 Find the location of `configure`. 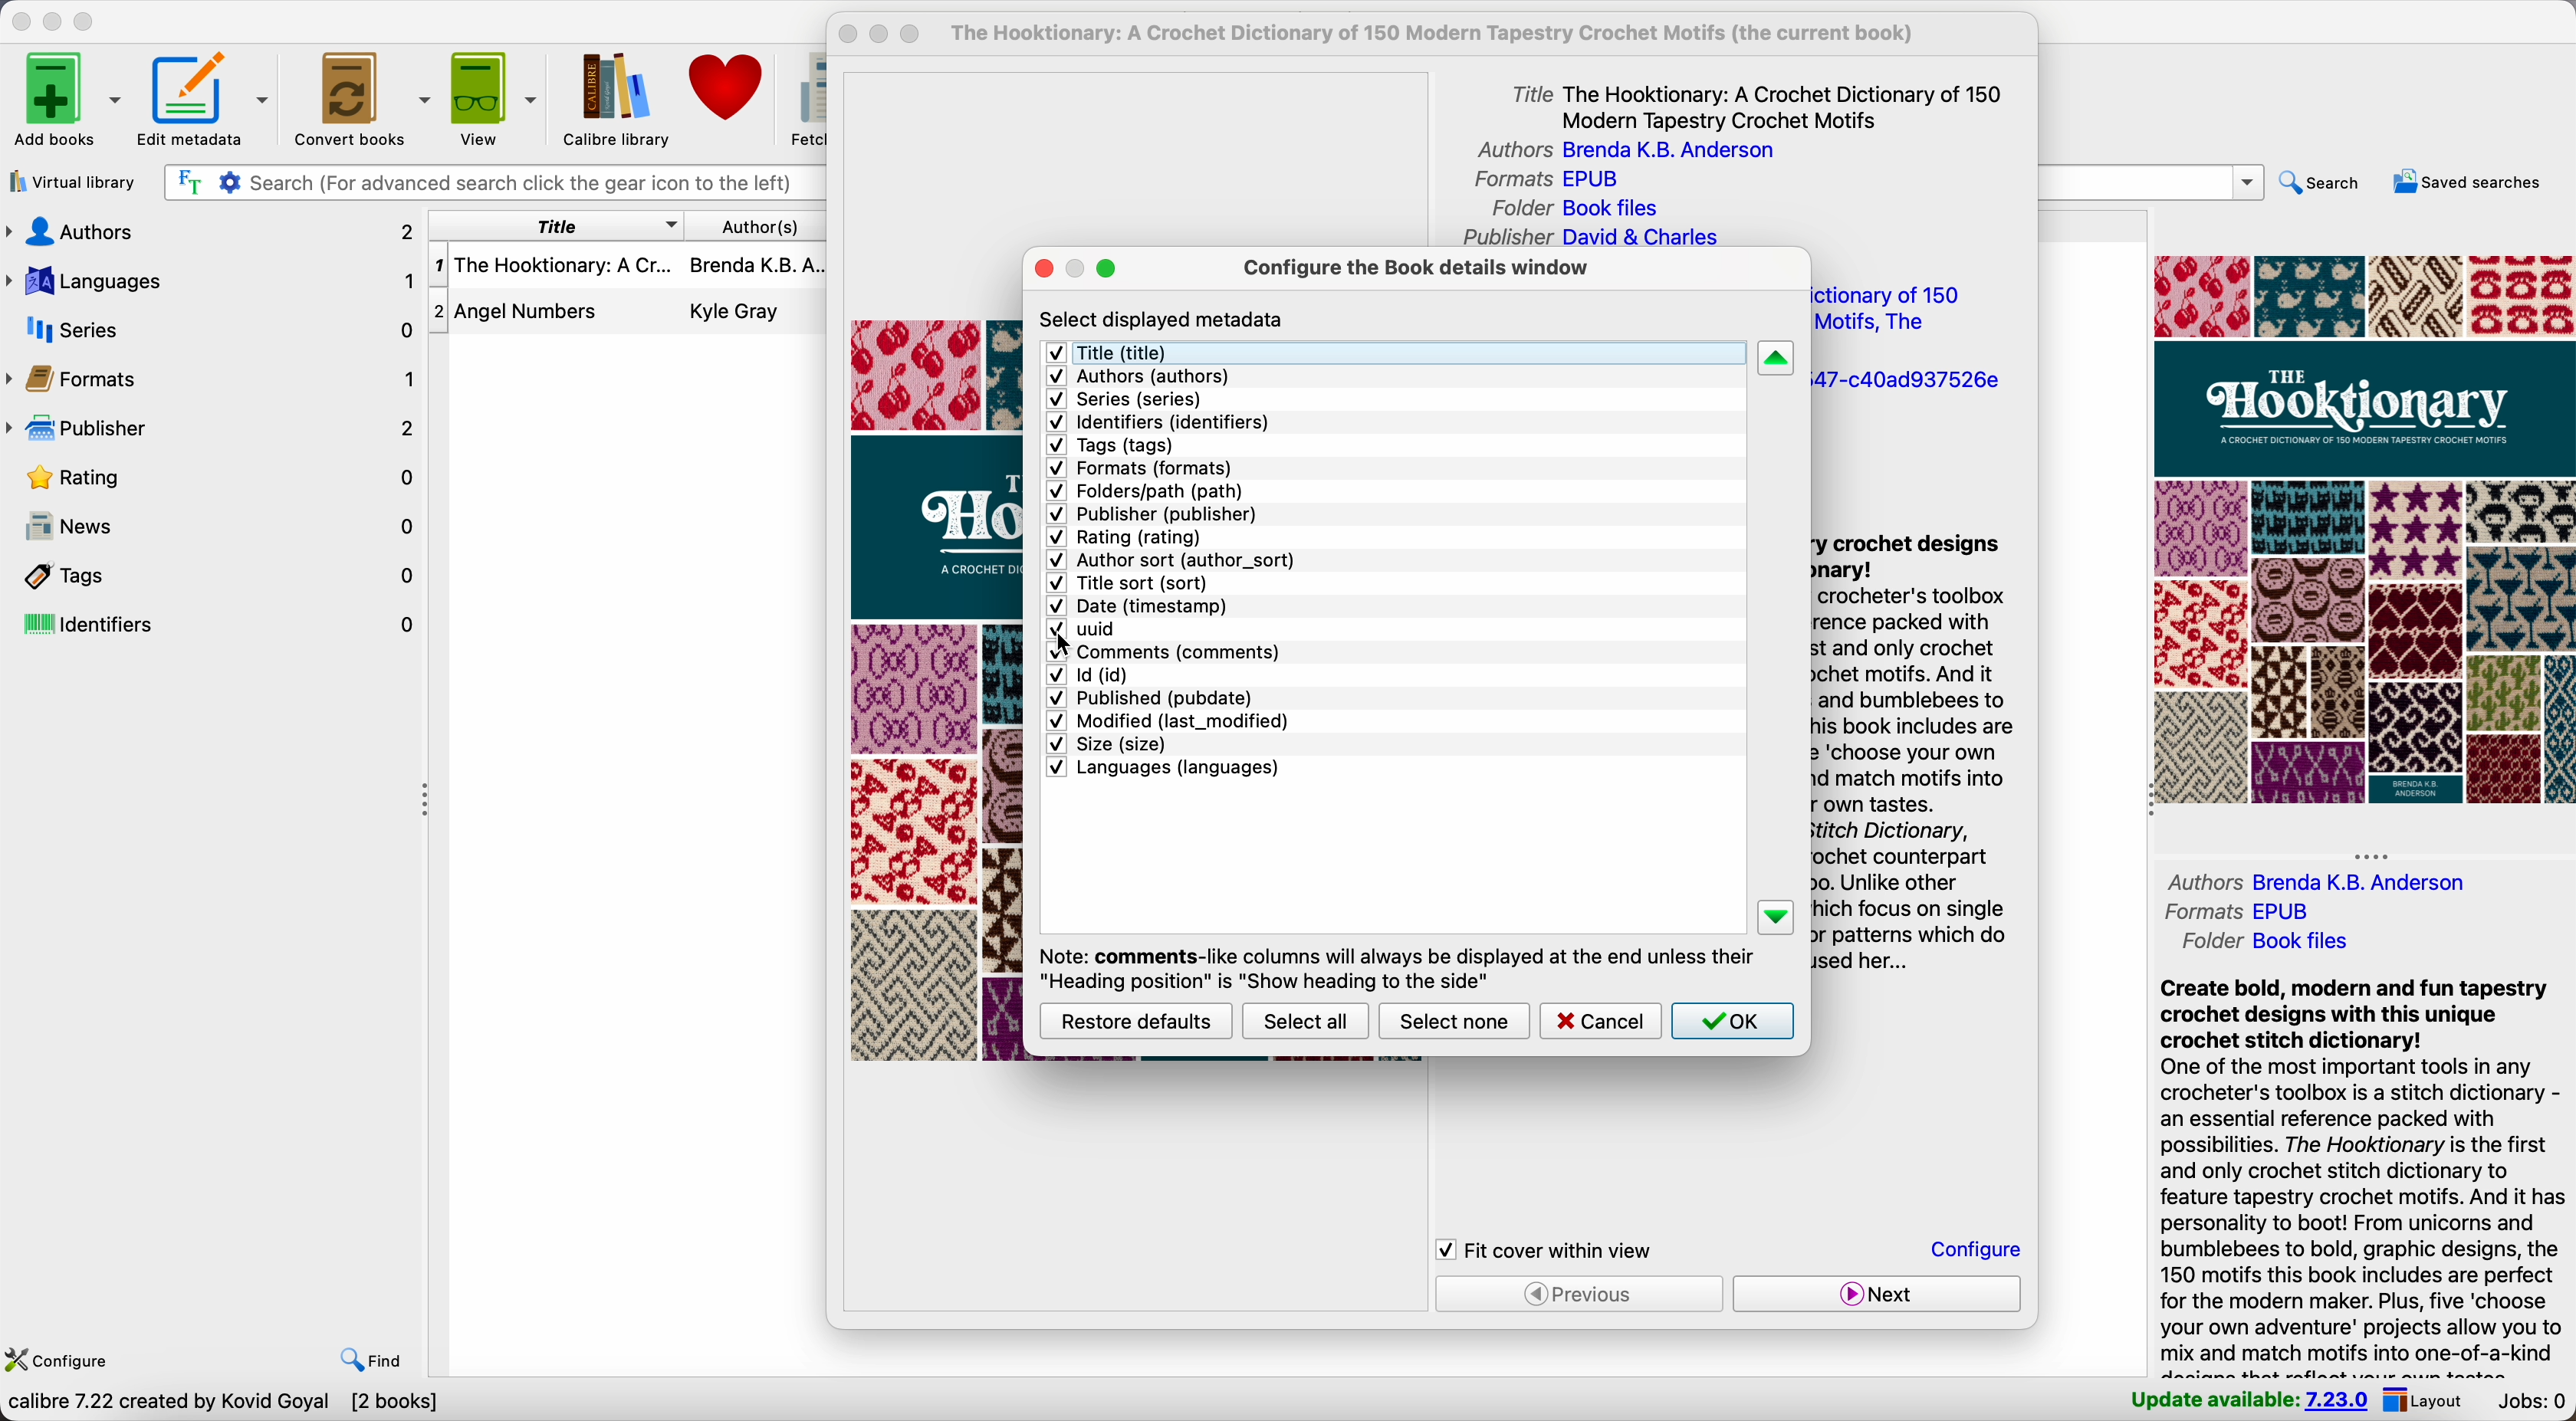

configure is located at coordinates (56, 1362).